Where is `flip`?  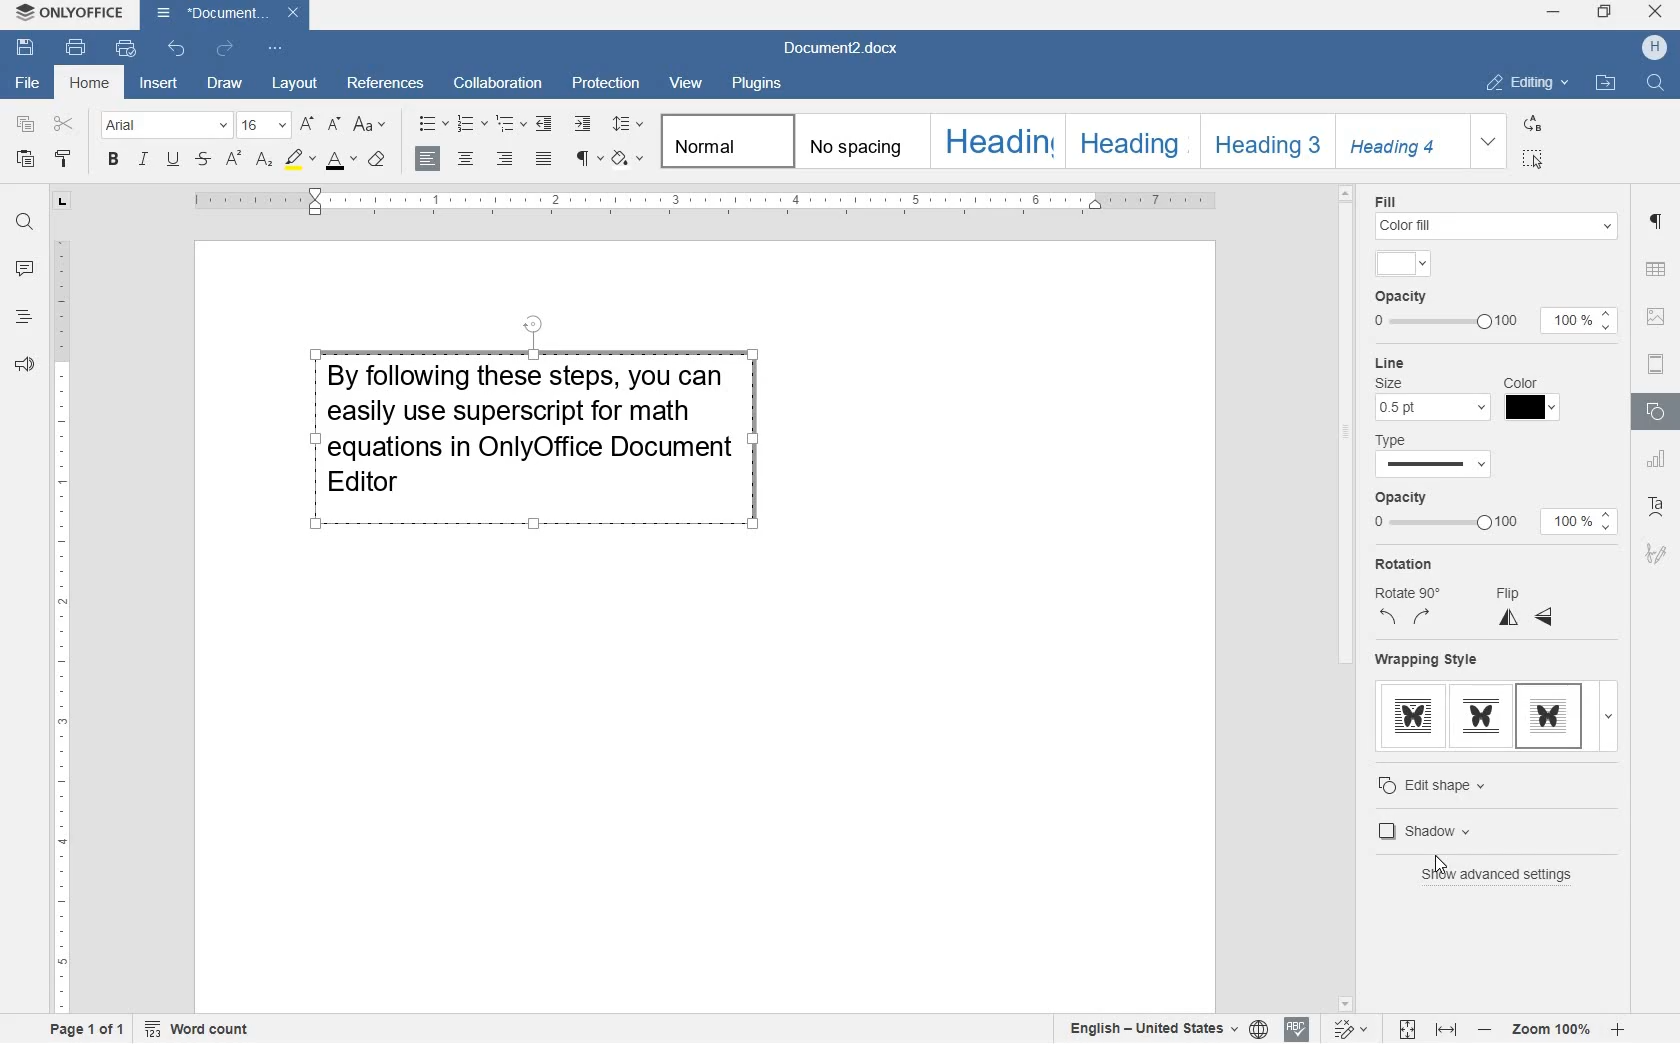 flip is located at coordinates (1524, 610).